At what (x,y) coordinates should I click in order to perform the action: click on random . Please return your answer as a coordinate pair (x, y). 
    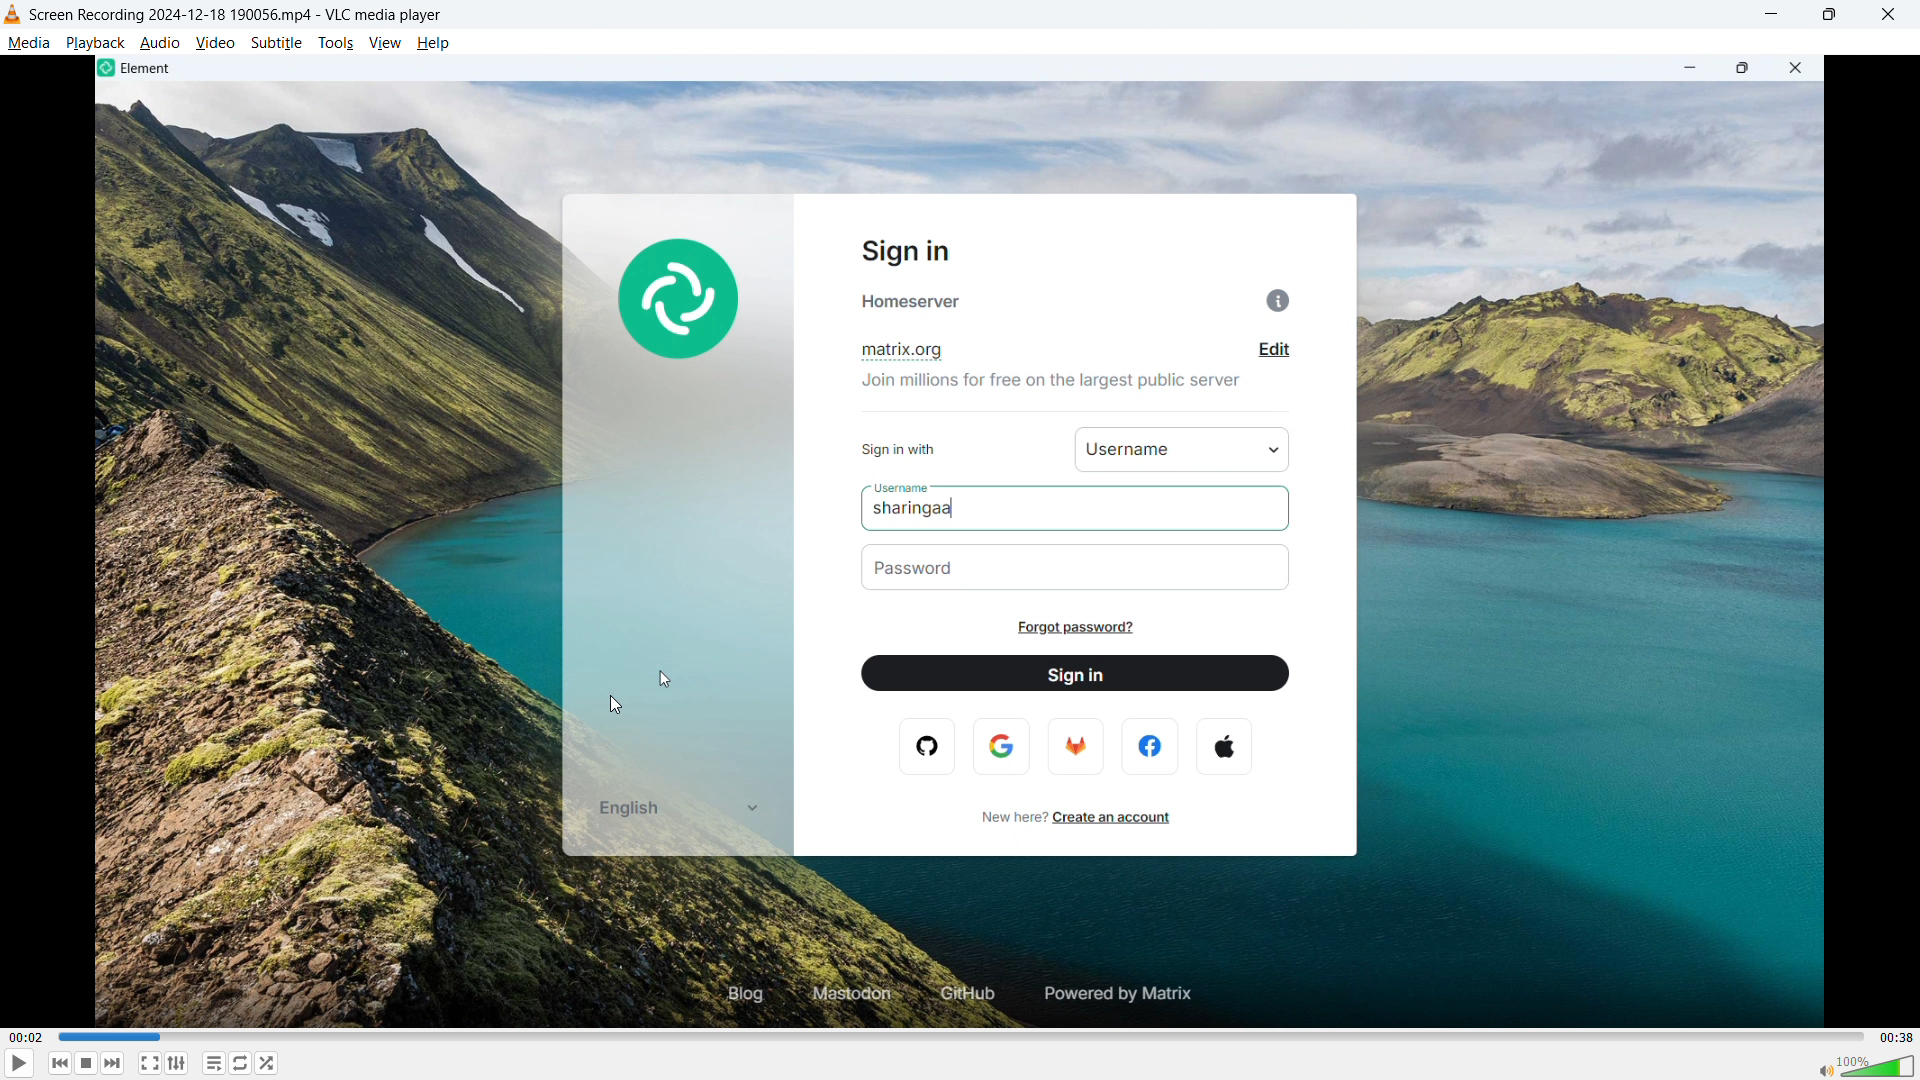
    Looking at the image, I should click on (268, 1063).